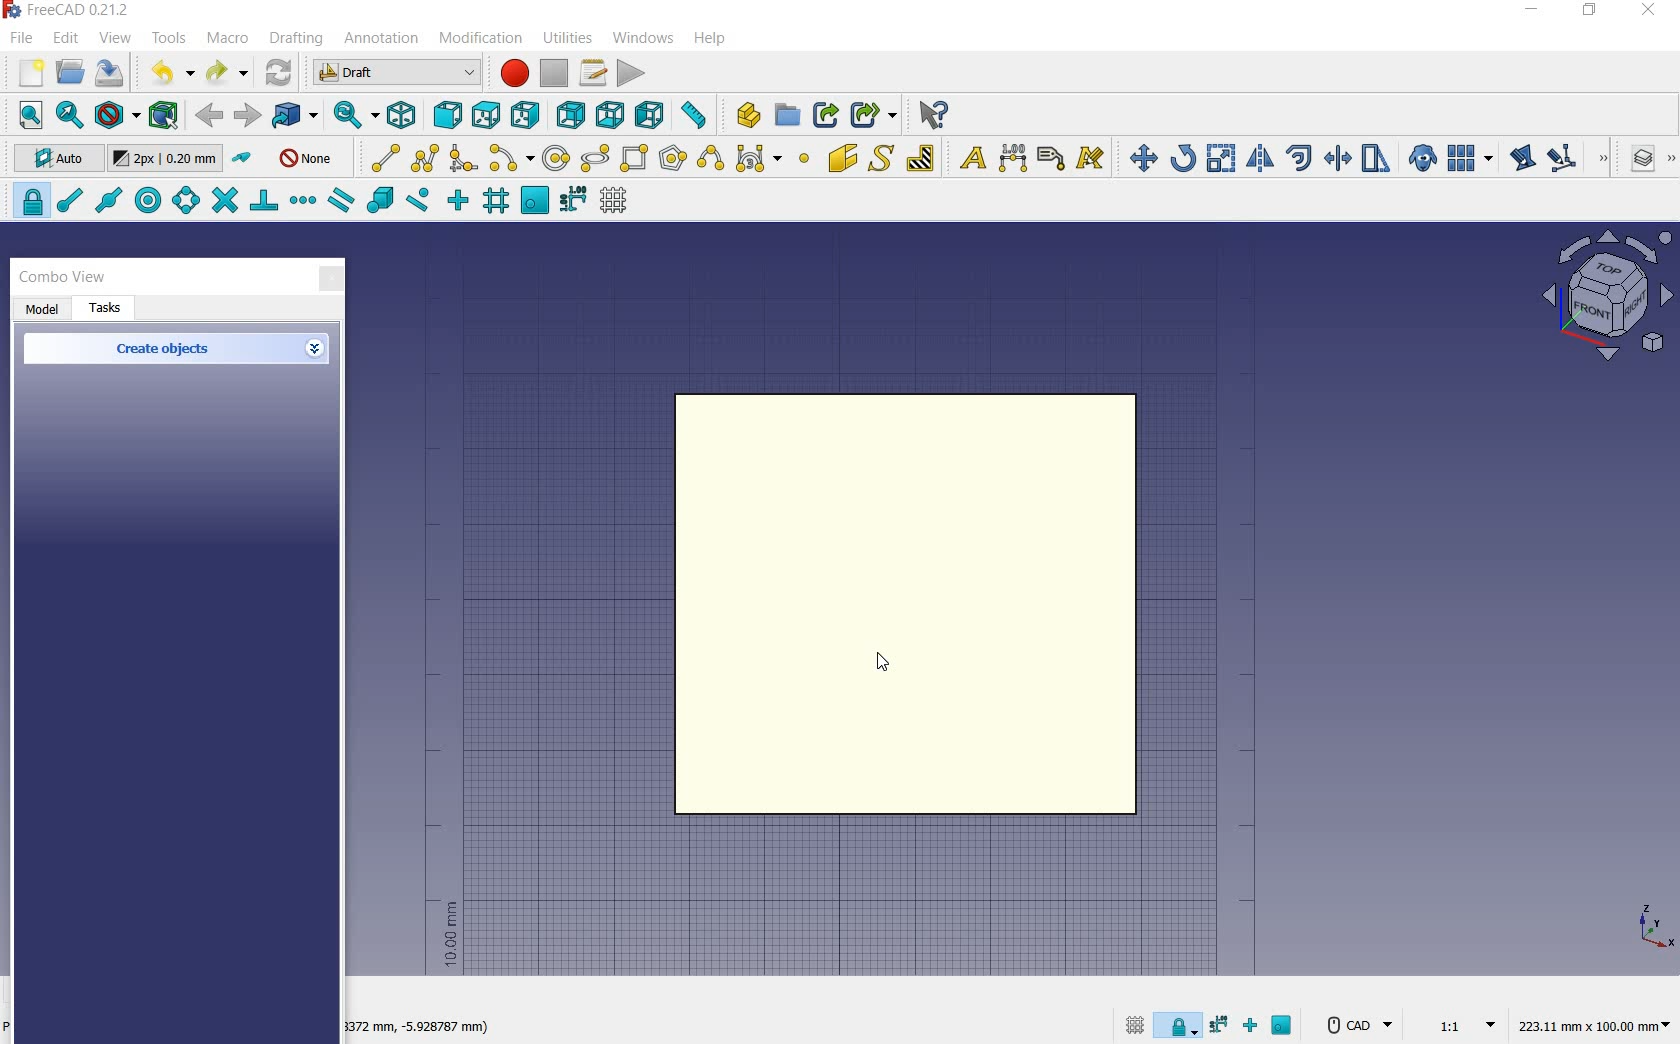  What do you see at coordinates (183, 202) in the screenshot?
I see `snap angle` at bounding box center [183, 202].